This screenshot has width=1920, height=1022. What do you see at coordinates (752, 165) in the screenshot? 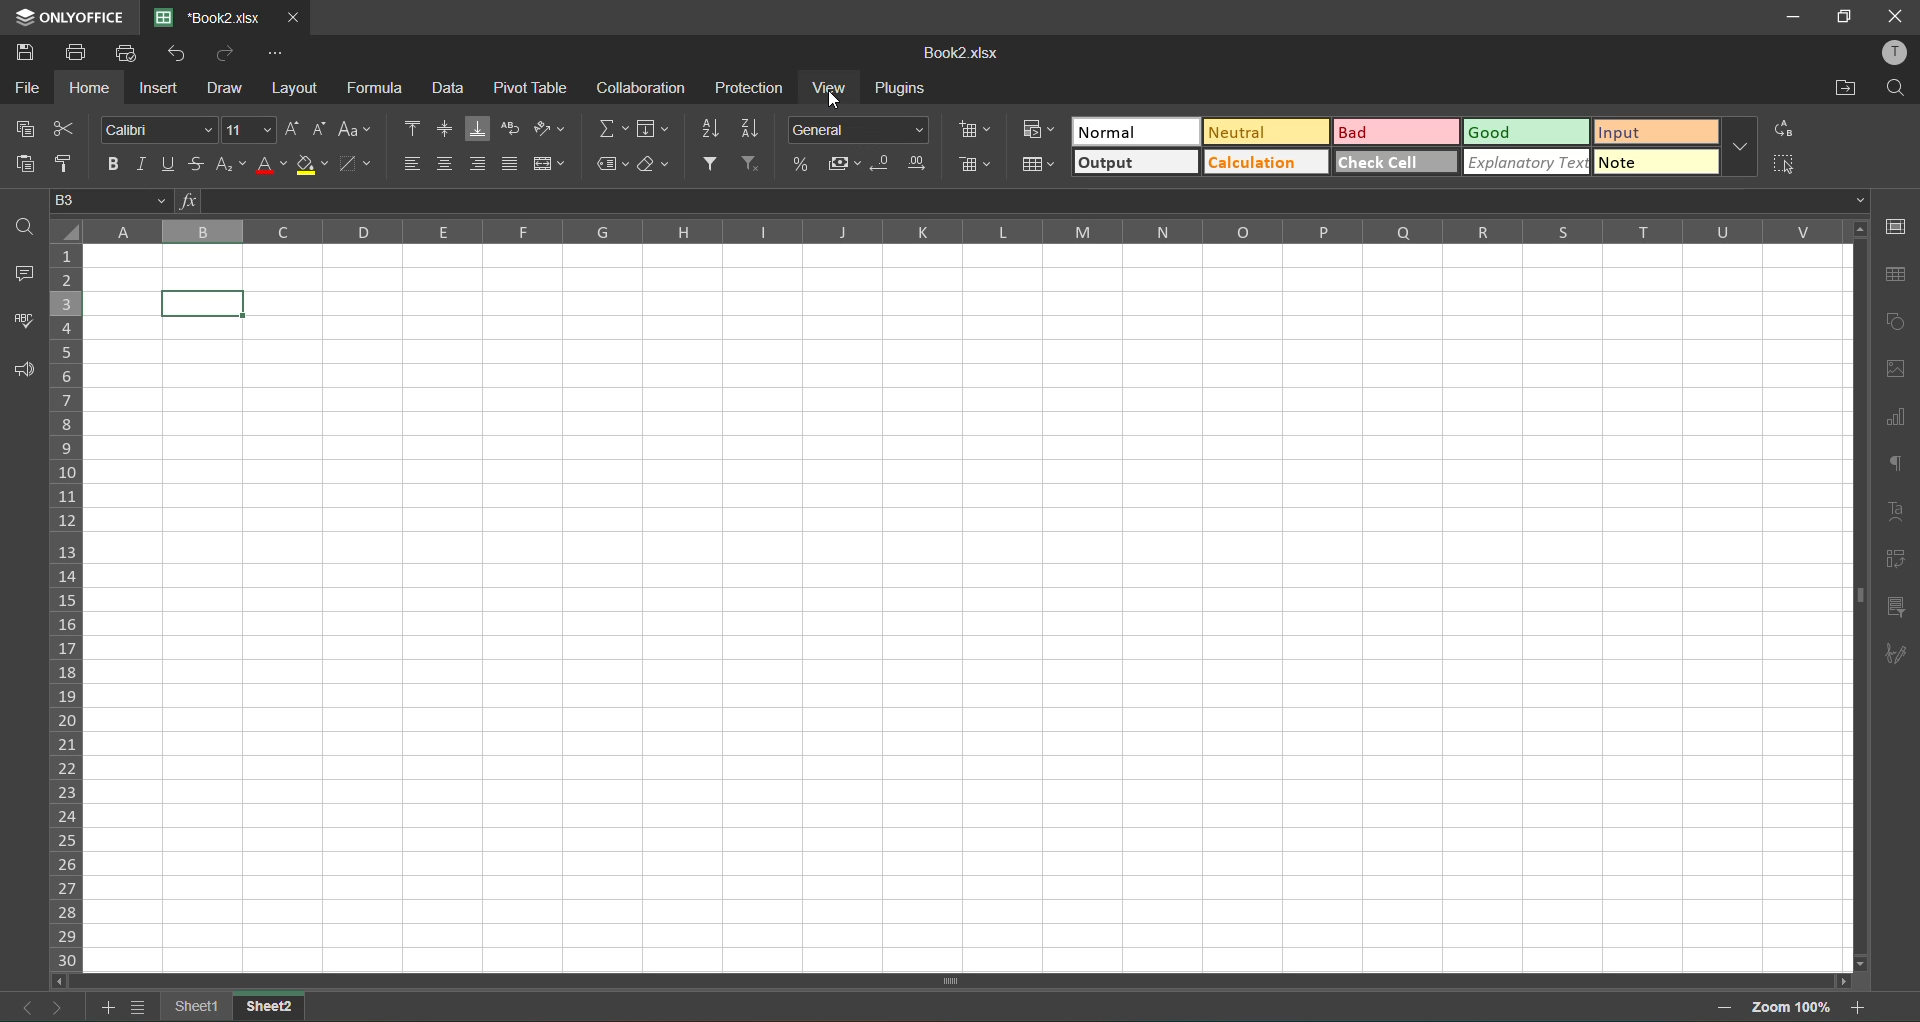
I see `clear filter` at bounding box center [752, 165].